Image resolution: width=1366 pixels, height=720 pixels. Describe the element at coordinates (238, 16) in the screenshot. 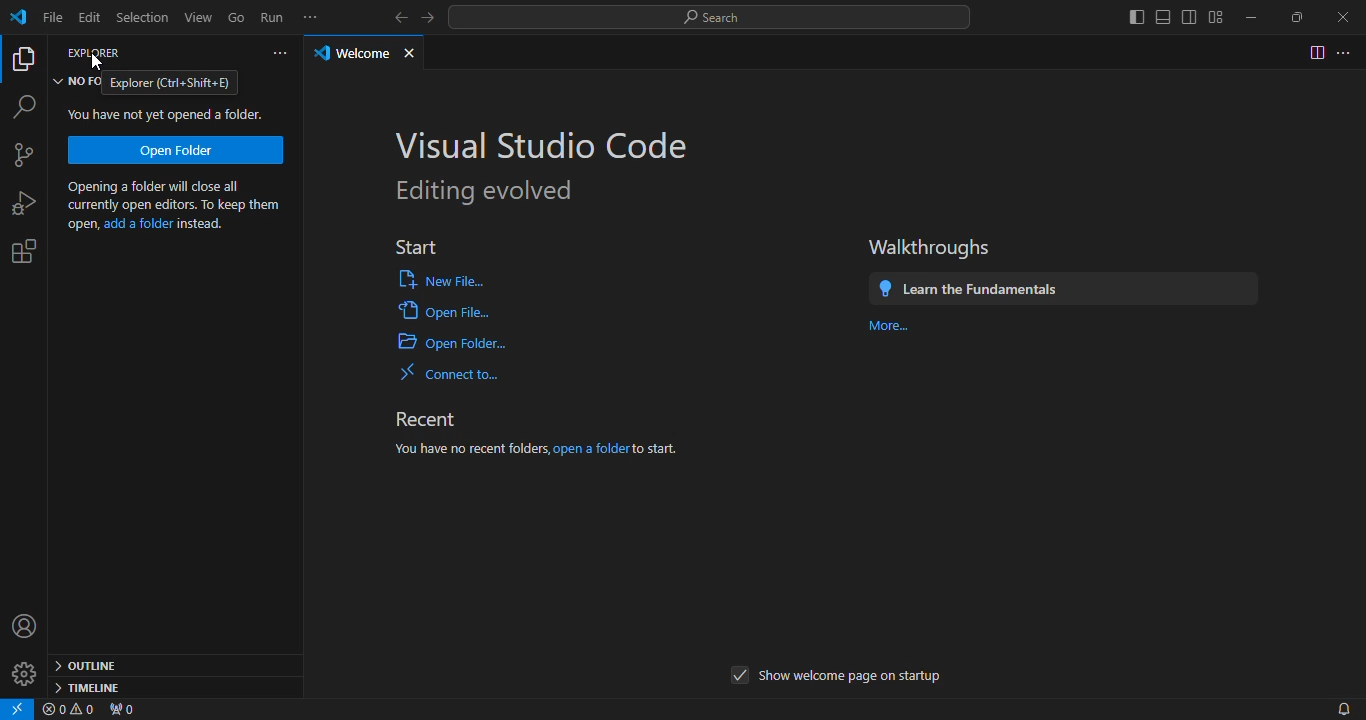

I see `Go` at that location.